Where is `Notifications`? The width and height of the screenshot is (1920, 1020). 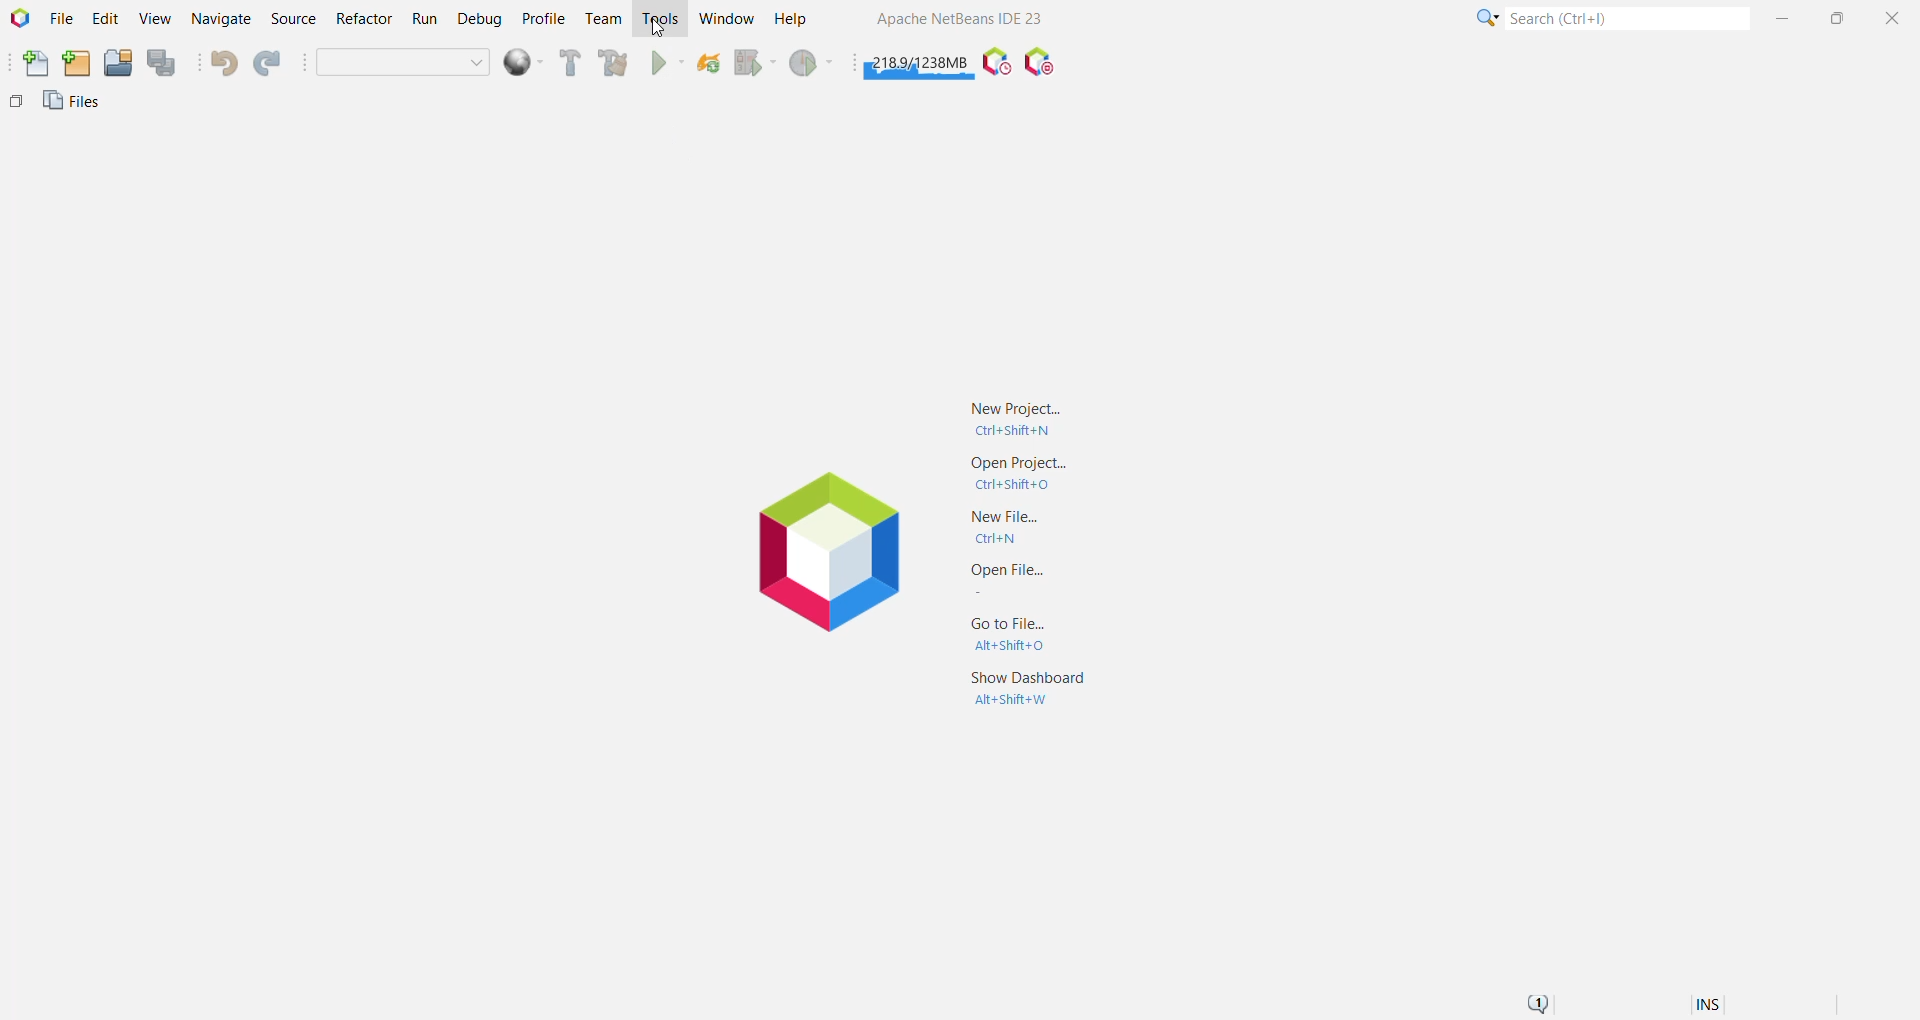
Notifications is located at coordinates (1536, 1005).